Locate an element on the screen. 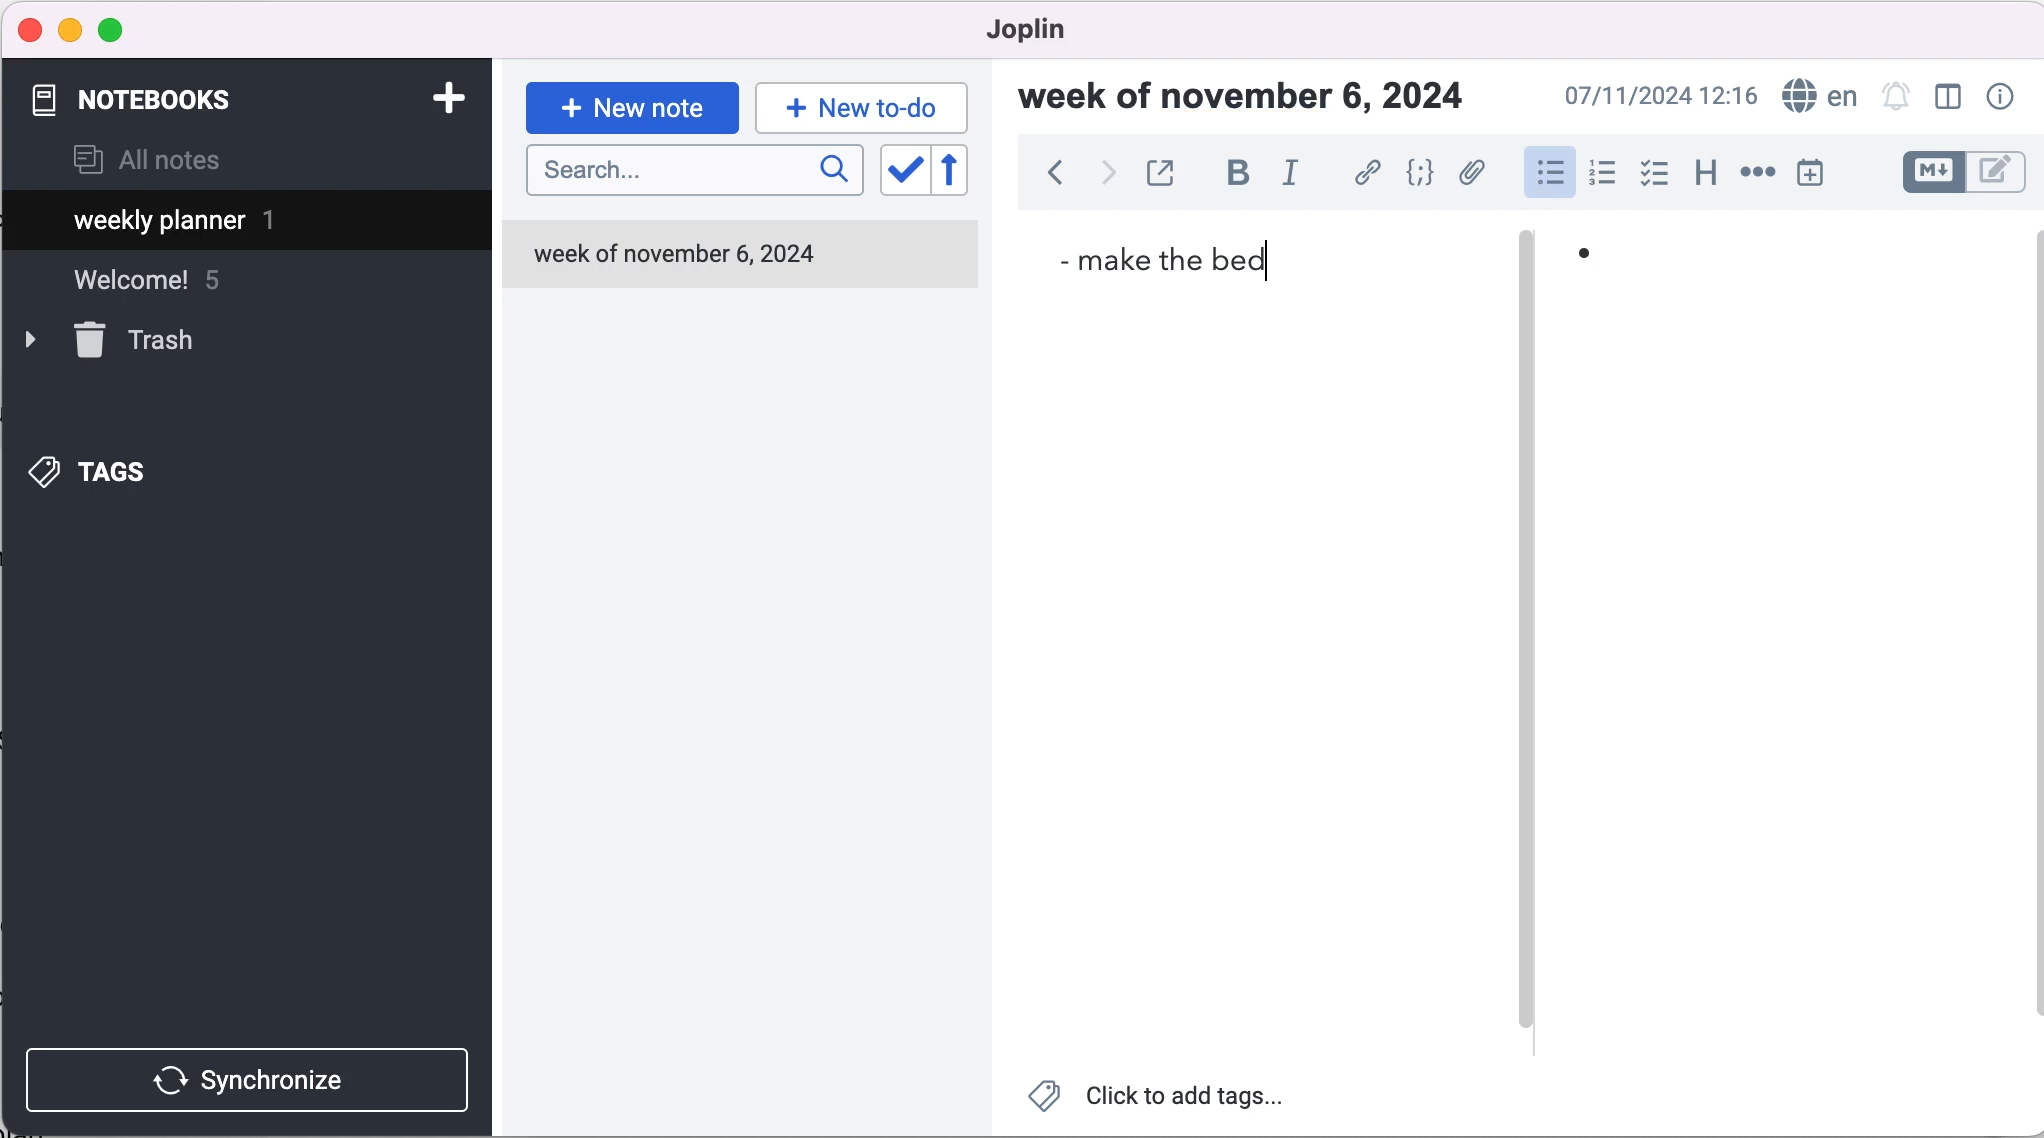 Image resolution: width=2044 pixels, height=1138 pixels. toggle external editing is located at coordinates (1163, 175).